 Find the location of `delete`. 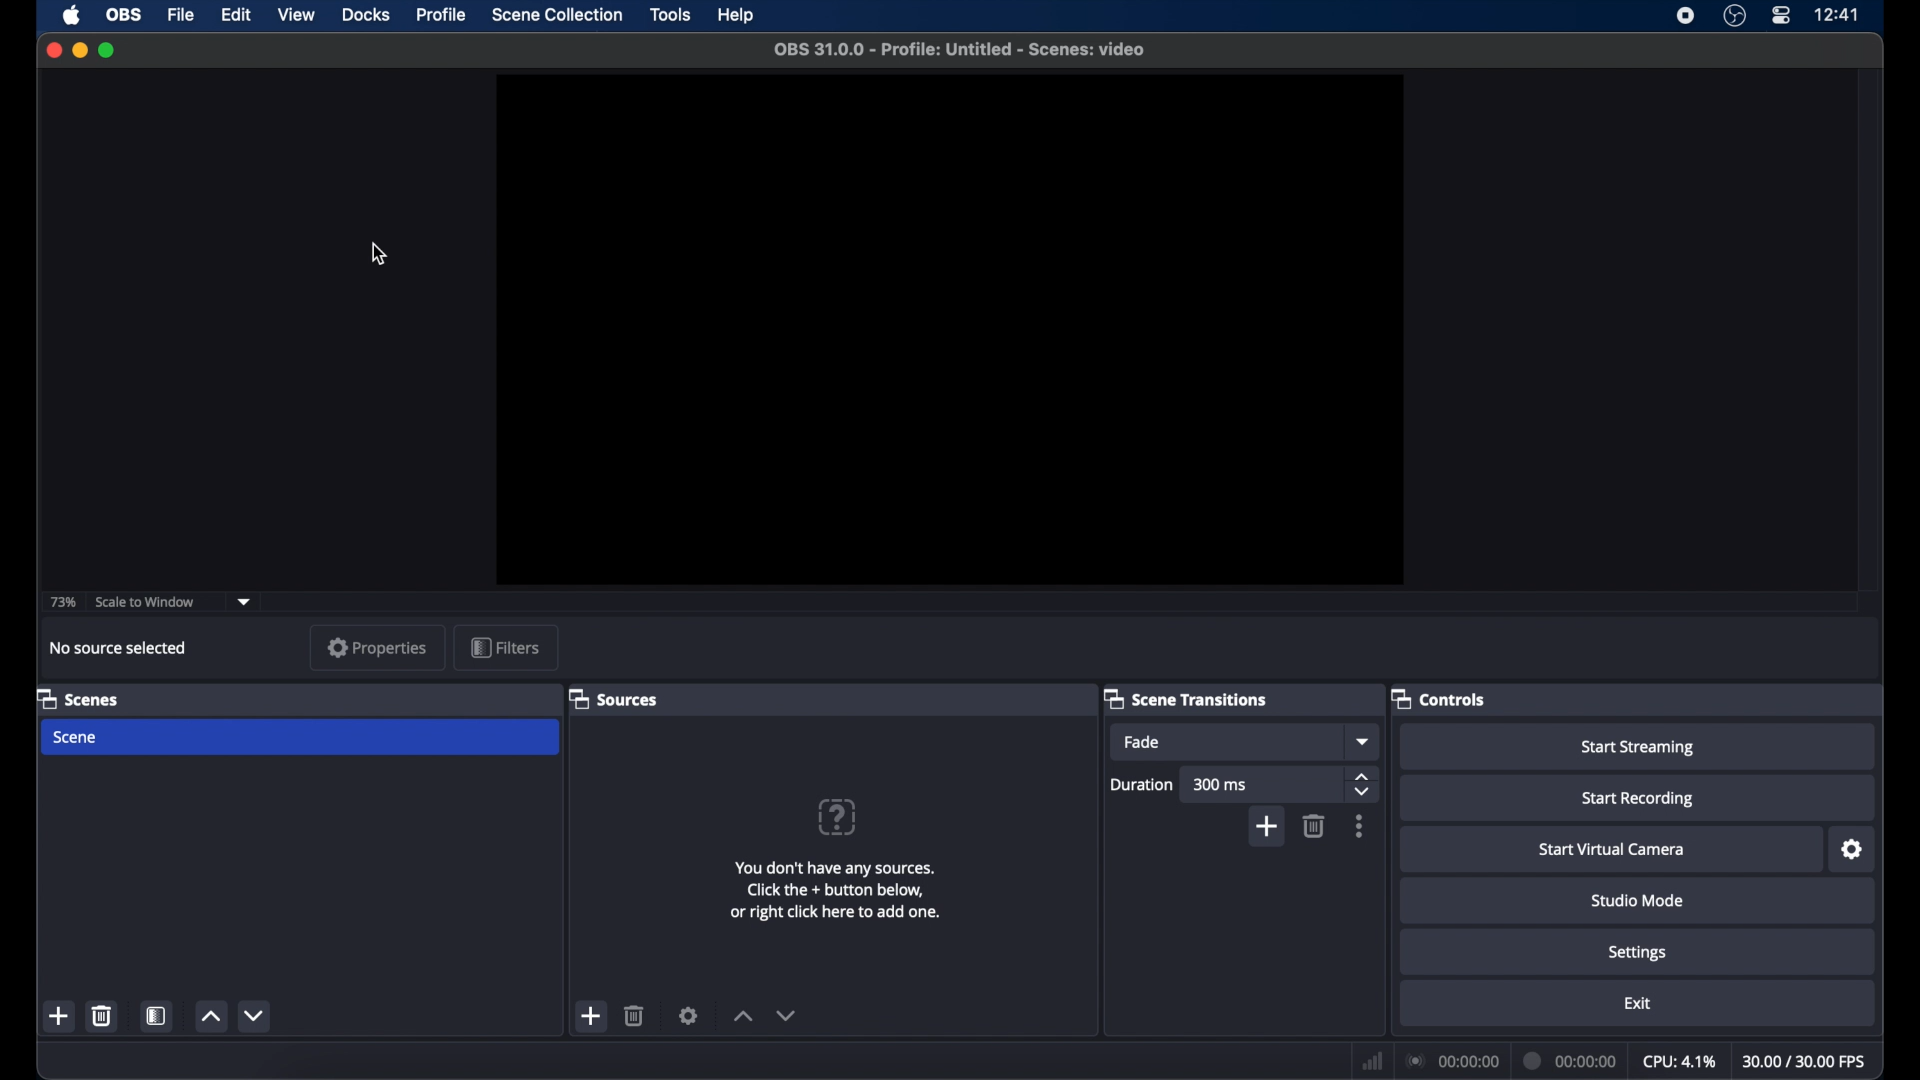

delete is located at coordinates (637, 1016).